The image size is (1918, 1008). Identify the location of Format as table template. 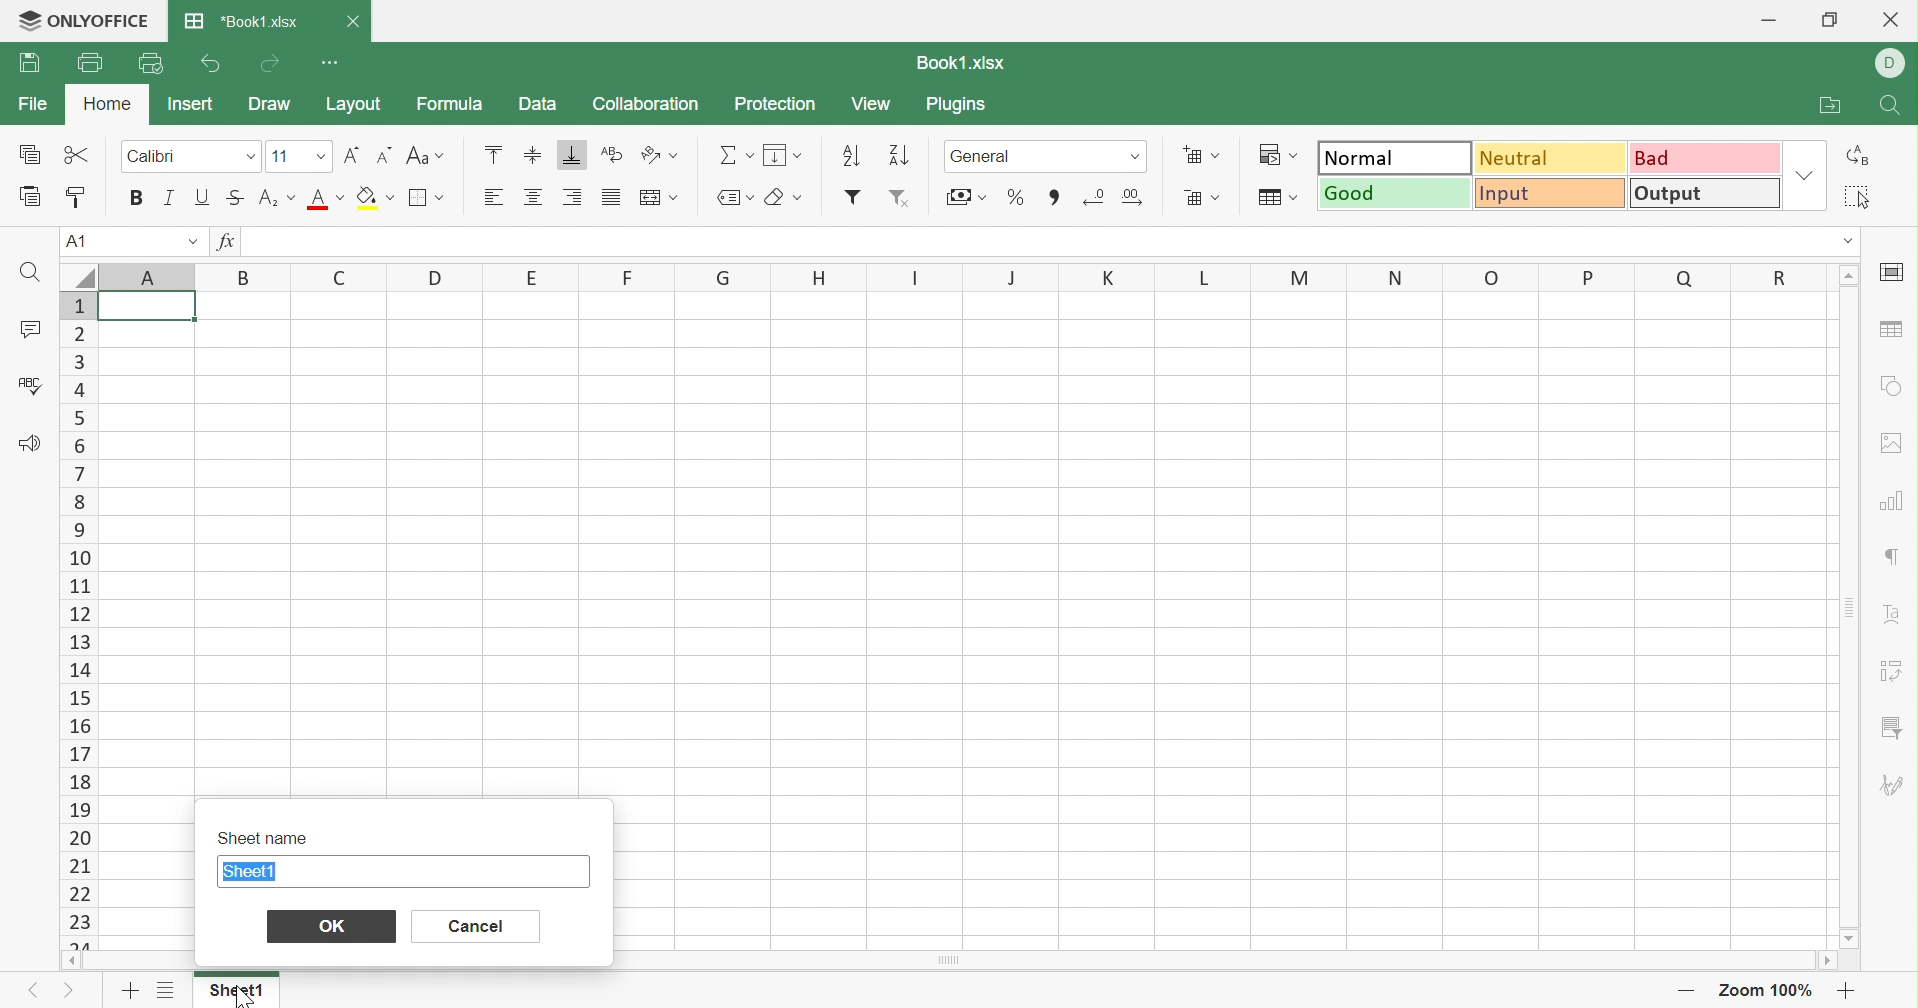
(1279, 195).